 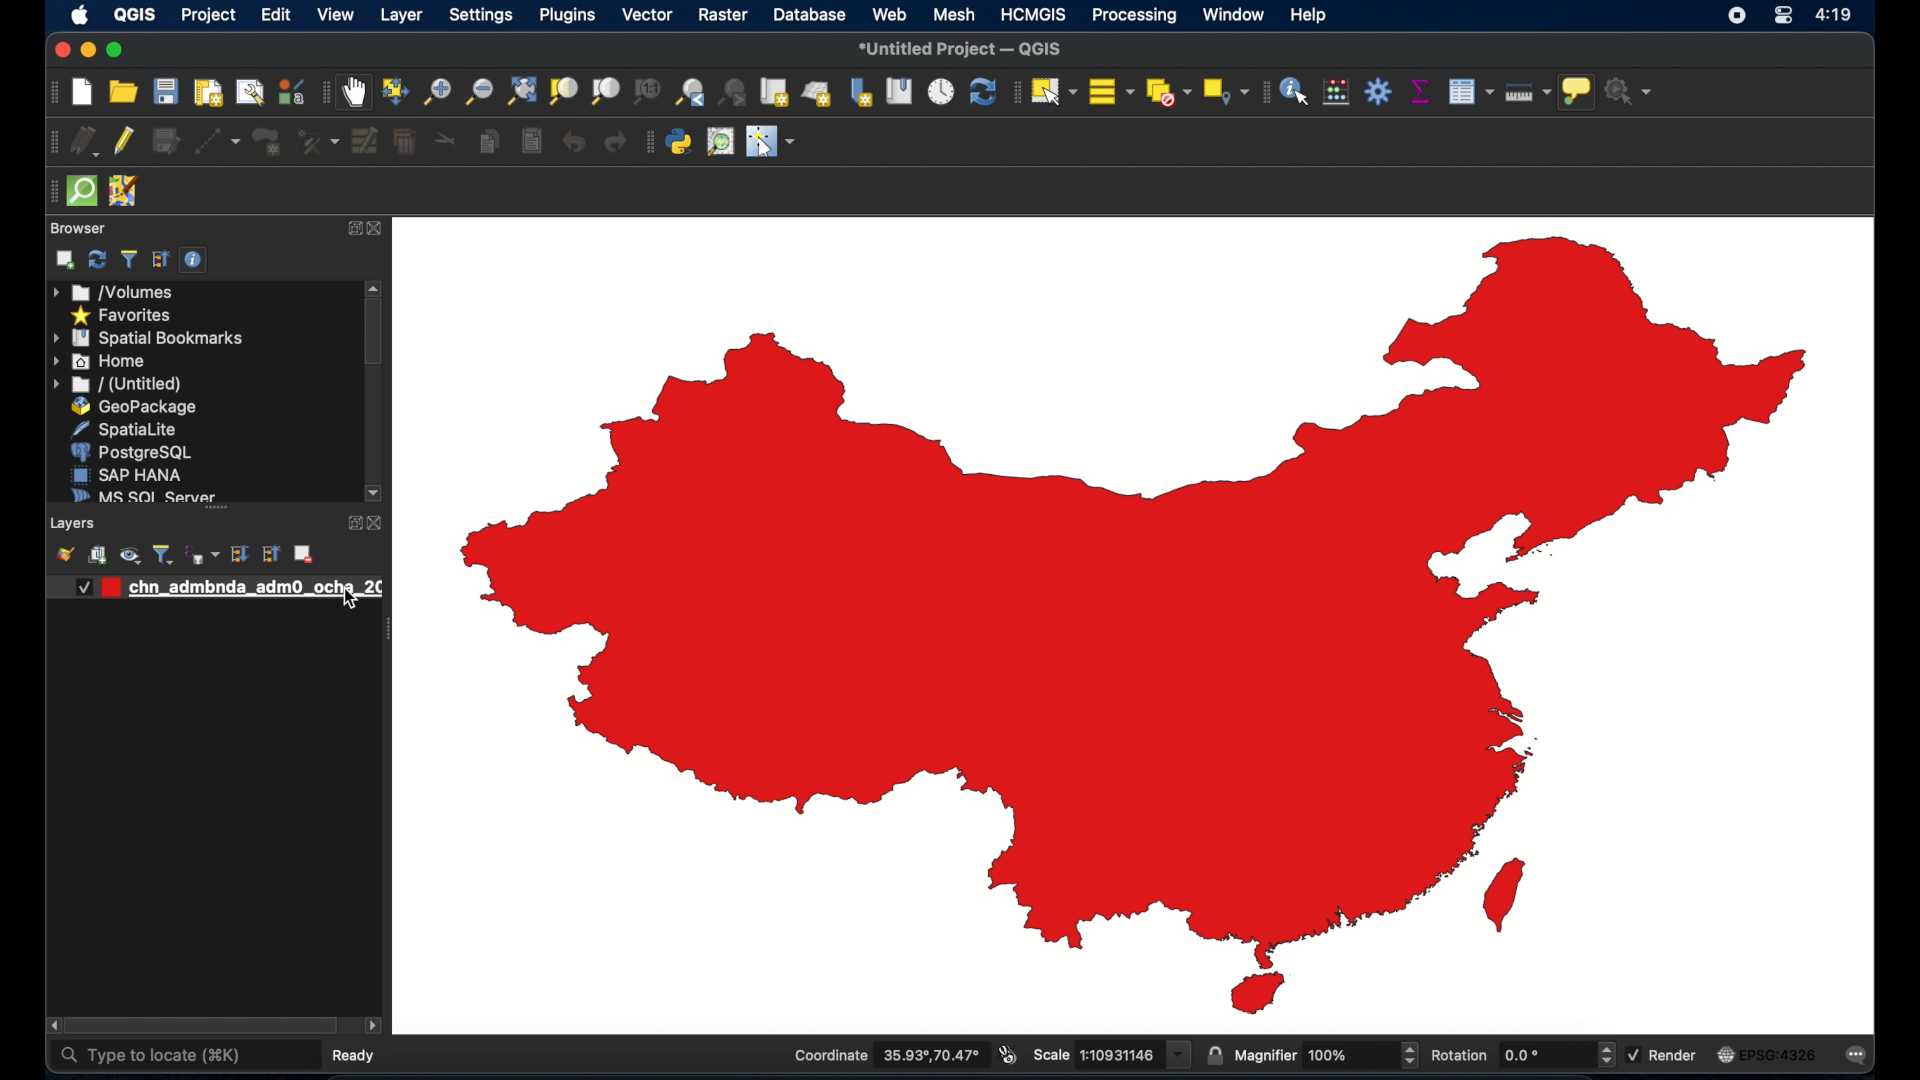 I want to click on map navigation toolbar, so click(x=324, y=93).